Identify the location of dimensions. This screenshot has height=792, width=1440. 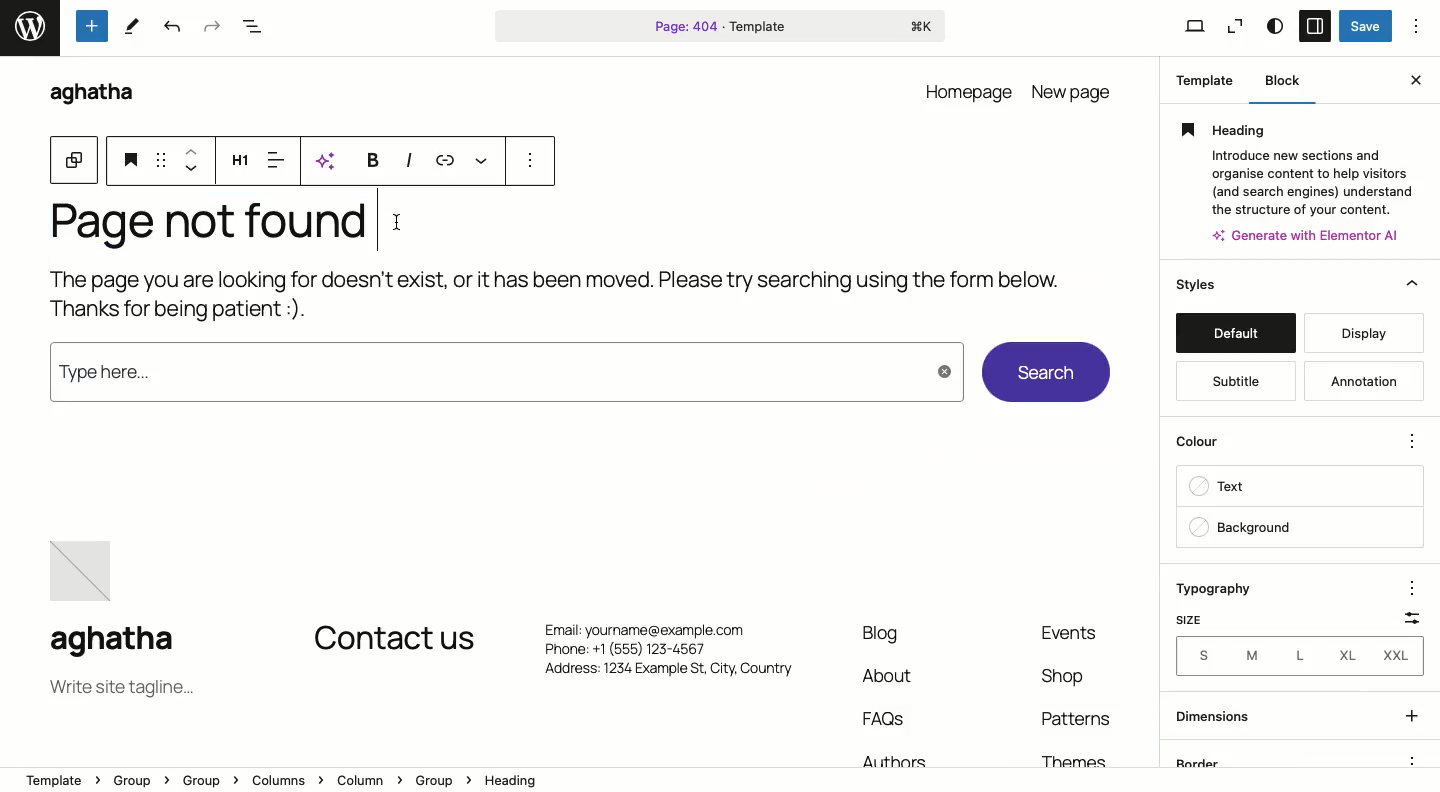
(1297, 715).